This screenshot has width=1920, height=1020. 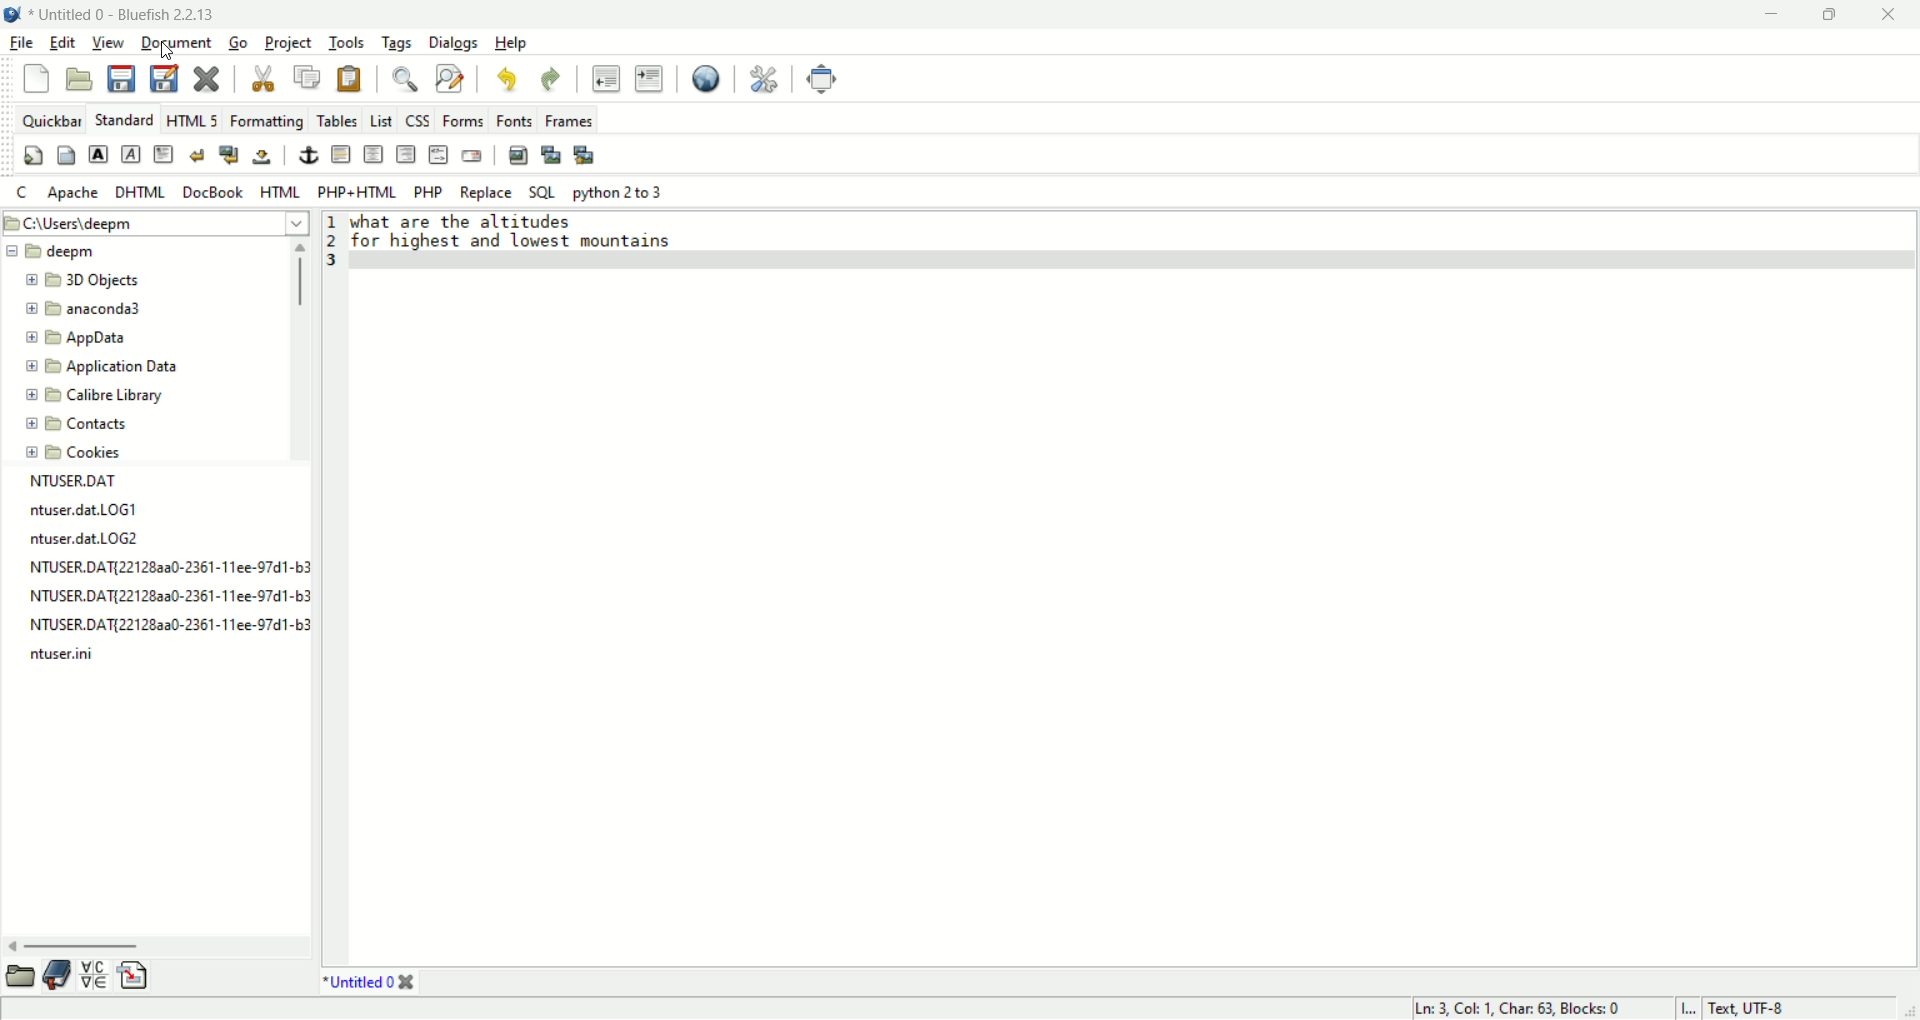 I want to click on open file, so click(x=78, y=78).